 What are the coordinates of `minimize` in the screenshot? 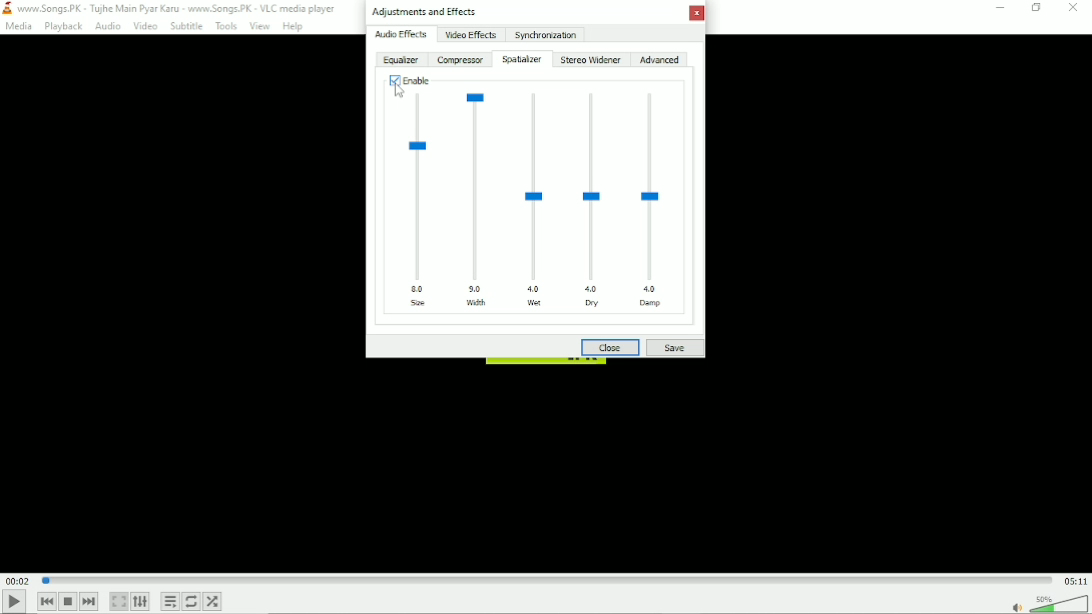 It's located at (1001, 8).